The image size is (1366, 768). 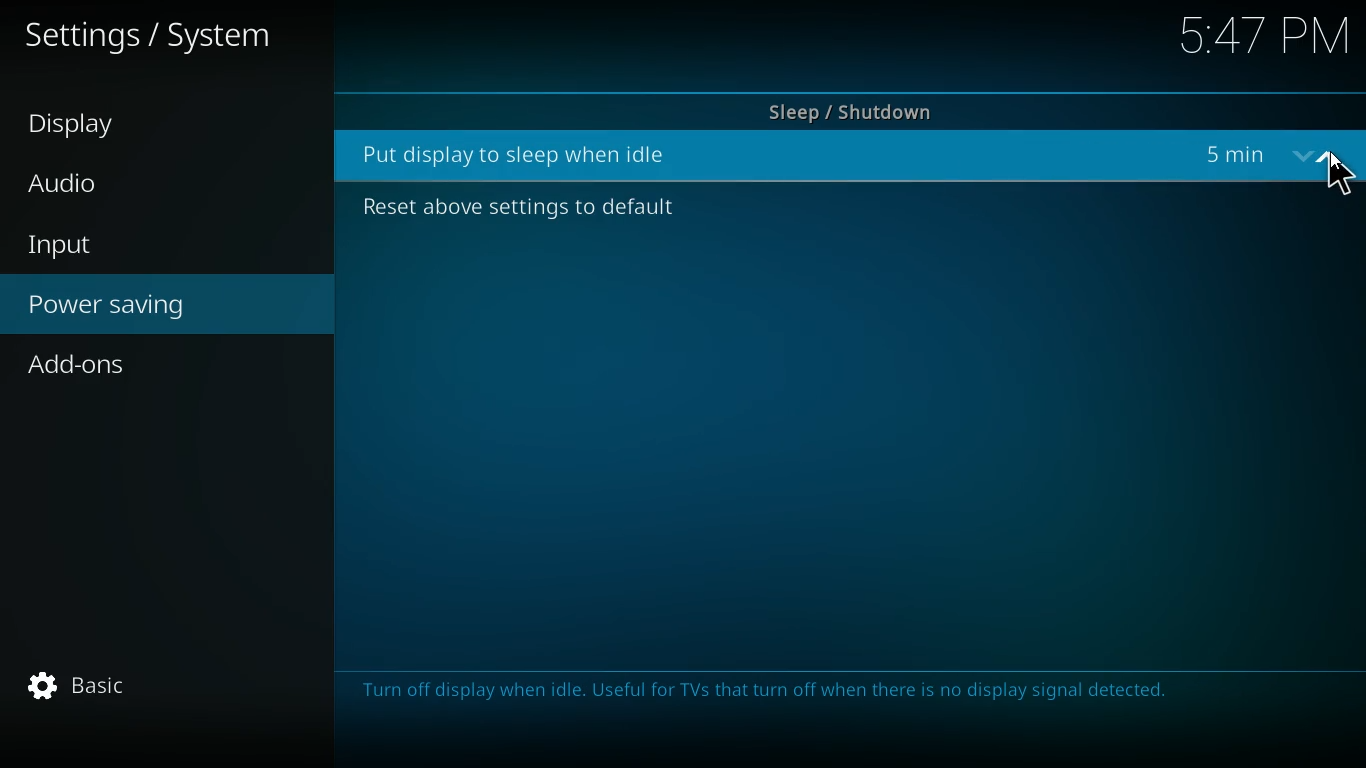 What do you see at coordinates (111, 127) in the screenshot?
I see `display` at bounding box center [111, 127].